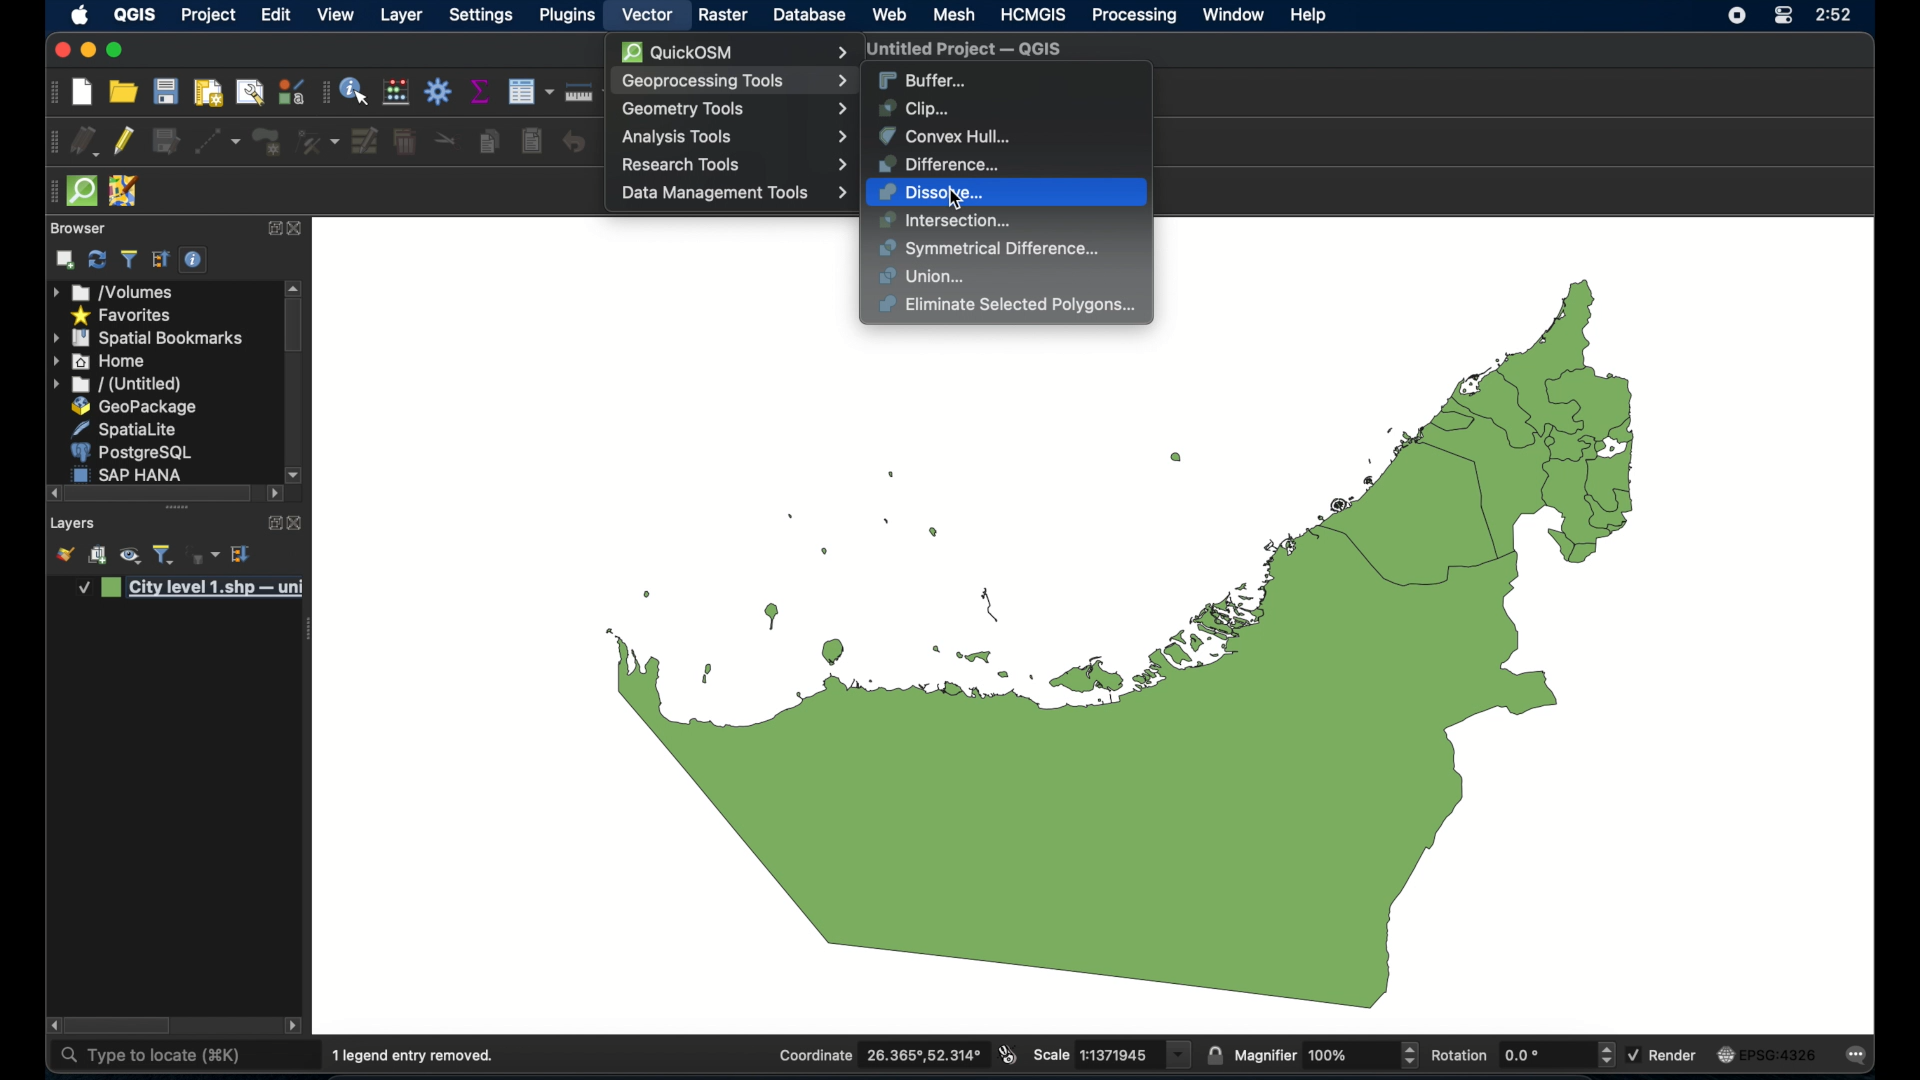 The height and width of the screenshot is (1080, 1920). Describe the element at coordinates (733, 137) in the screenshot. I see `analysis tools menu` at that location.